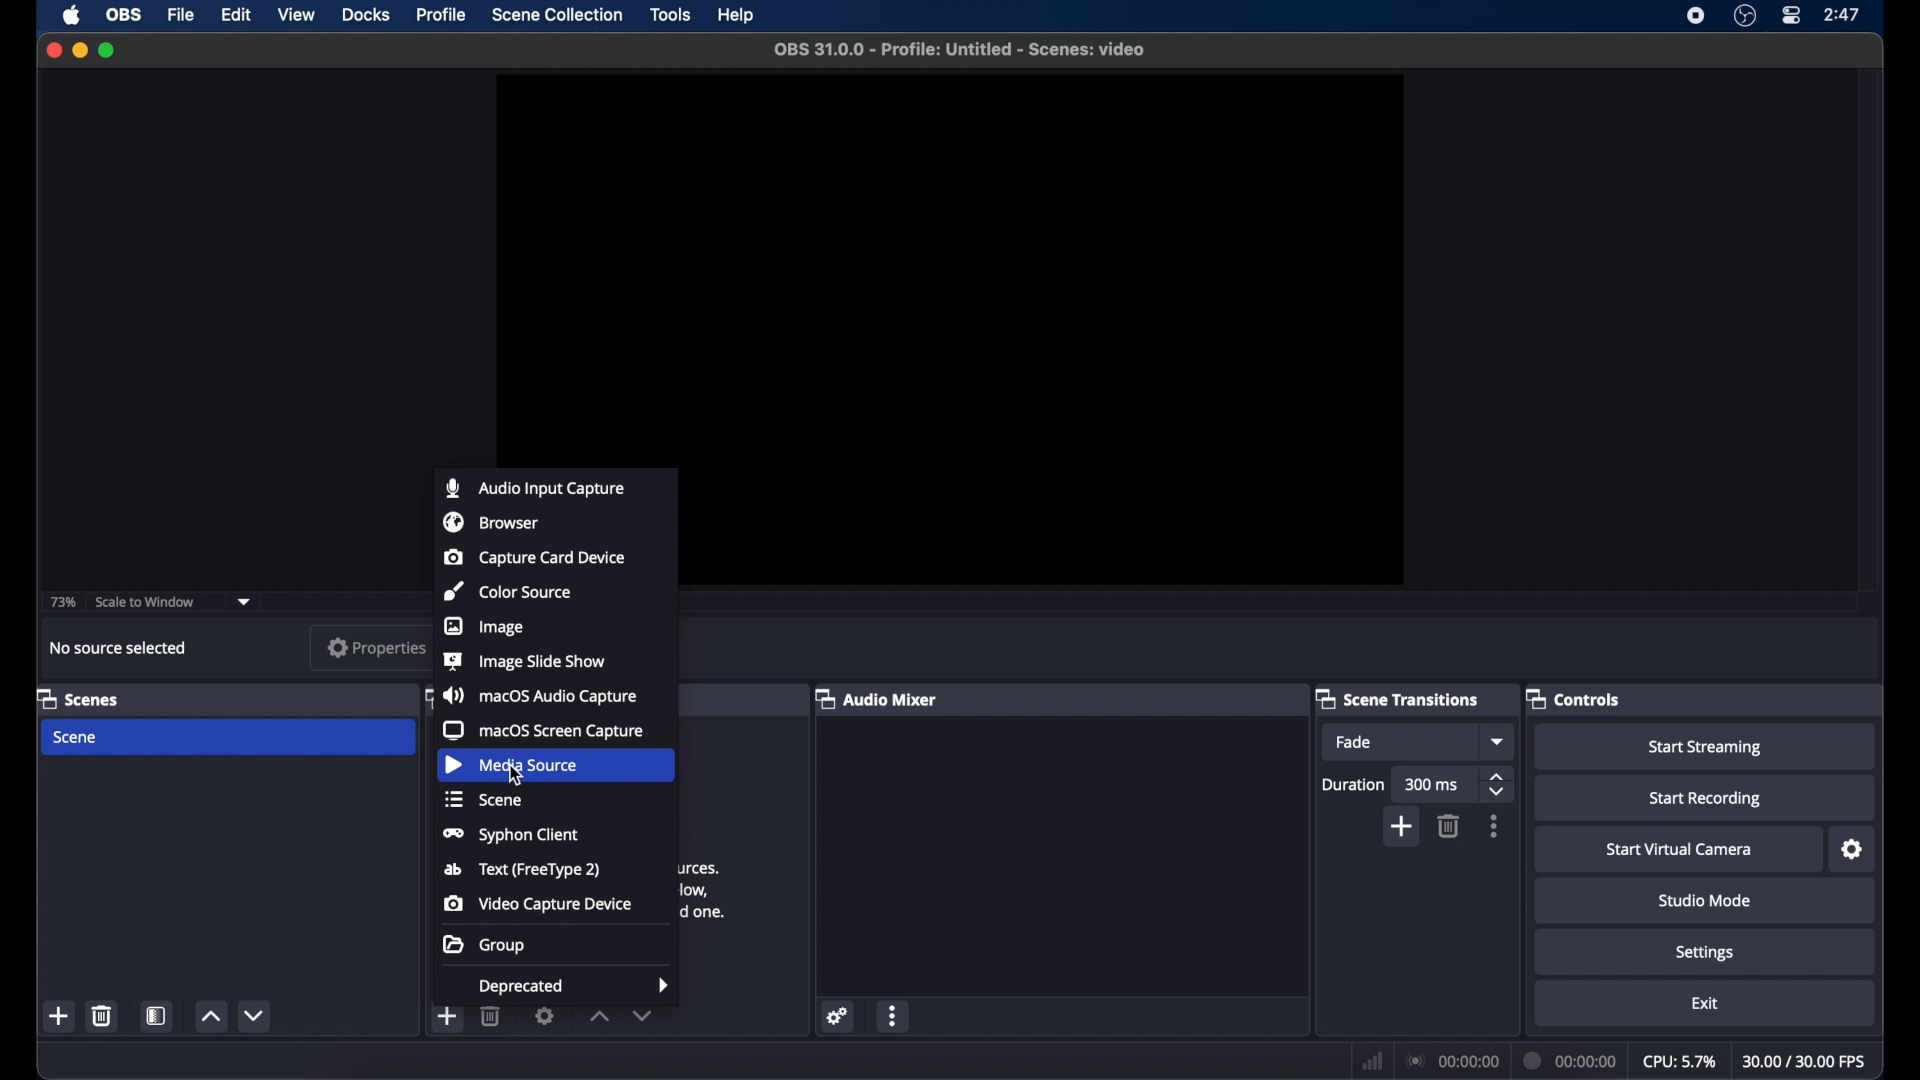 This screenshot has width=1920, height=1080. What do you see at coordinates (960, 50) in the screenshot?
I see `file name` at bounding box center [960, 50].